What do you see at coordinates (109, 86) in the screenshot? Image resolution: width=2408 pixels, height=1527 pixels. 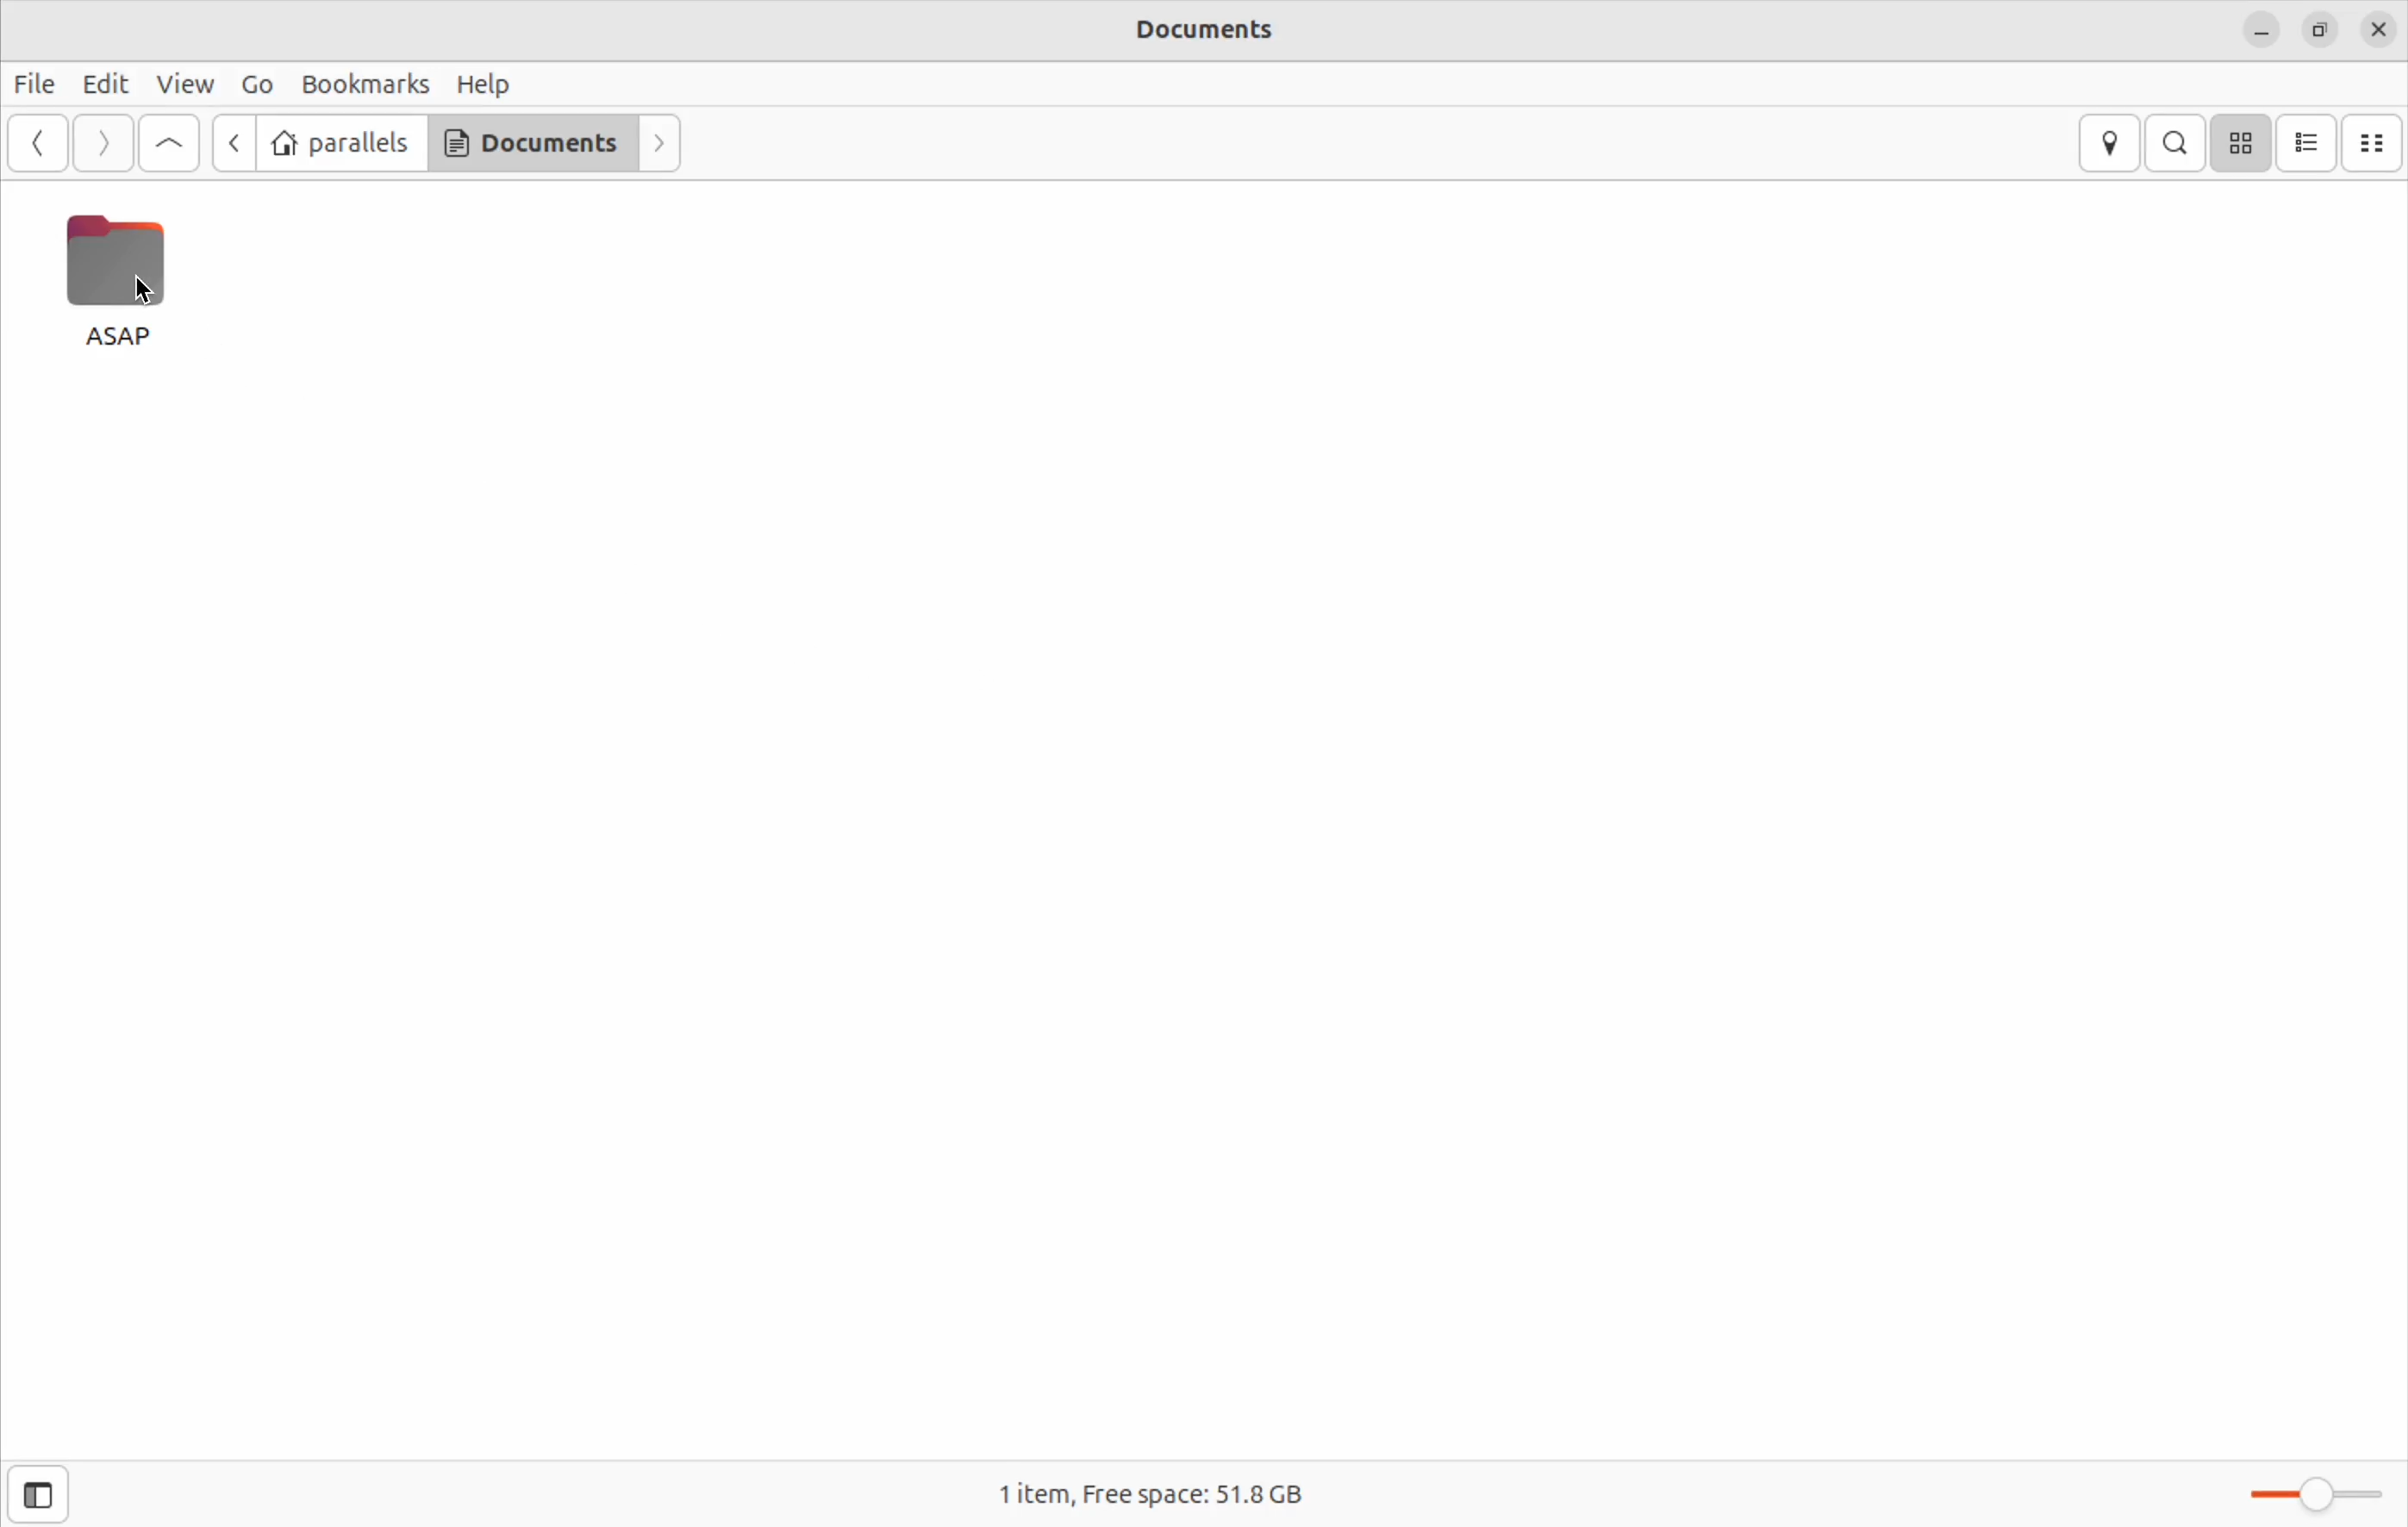 I see `Edit` at bounding box center [109, 86].